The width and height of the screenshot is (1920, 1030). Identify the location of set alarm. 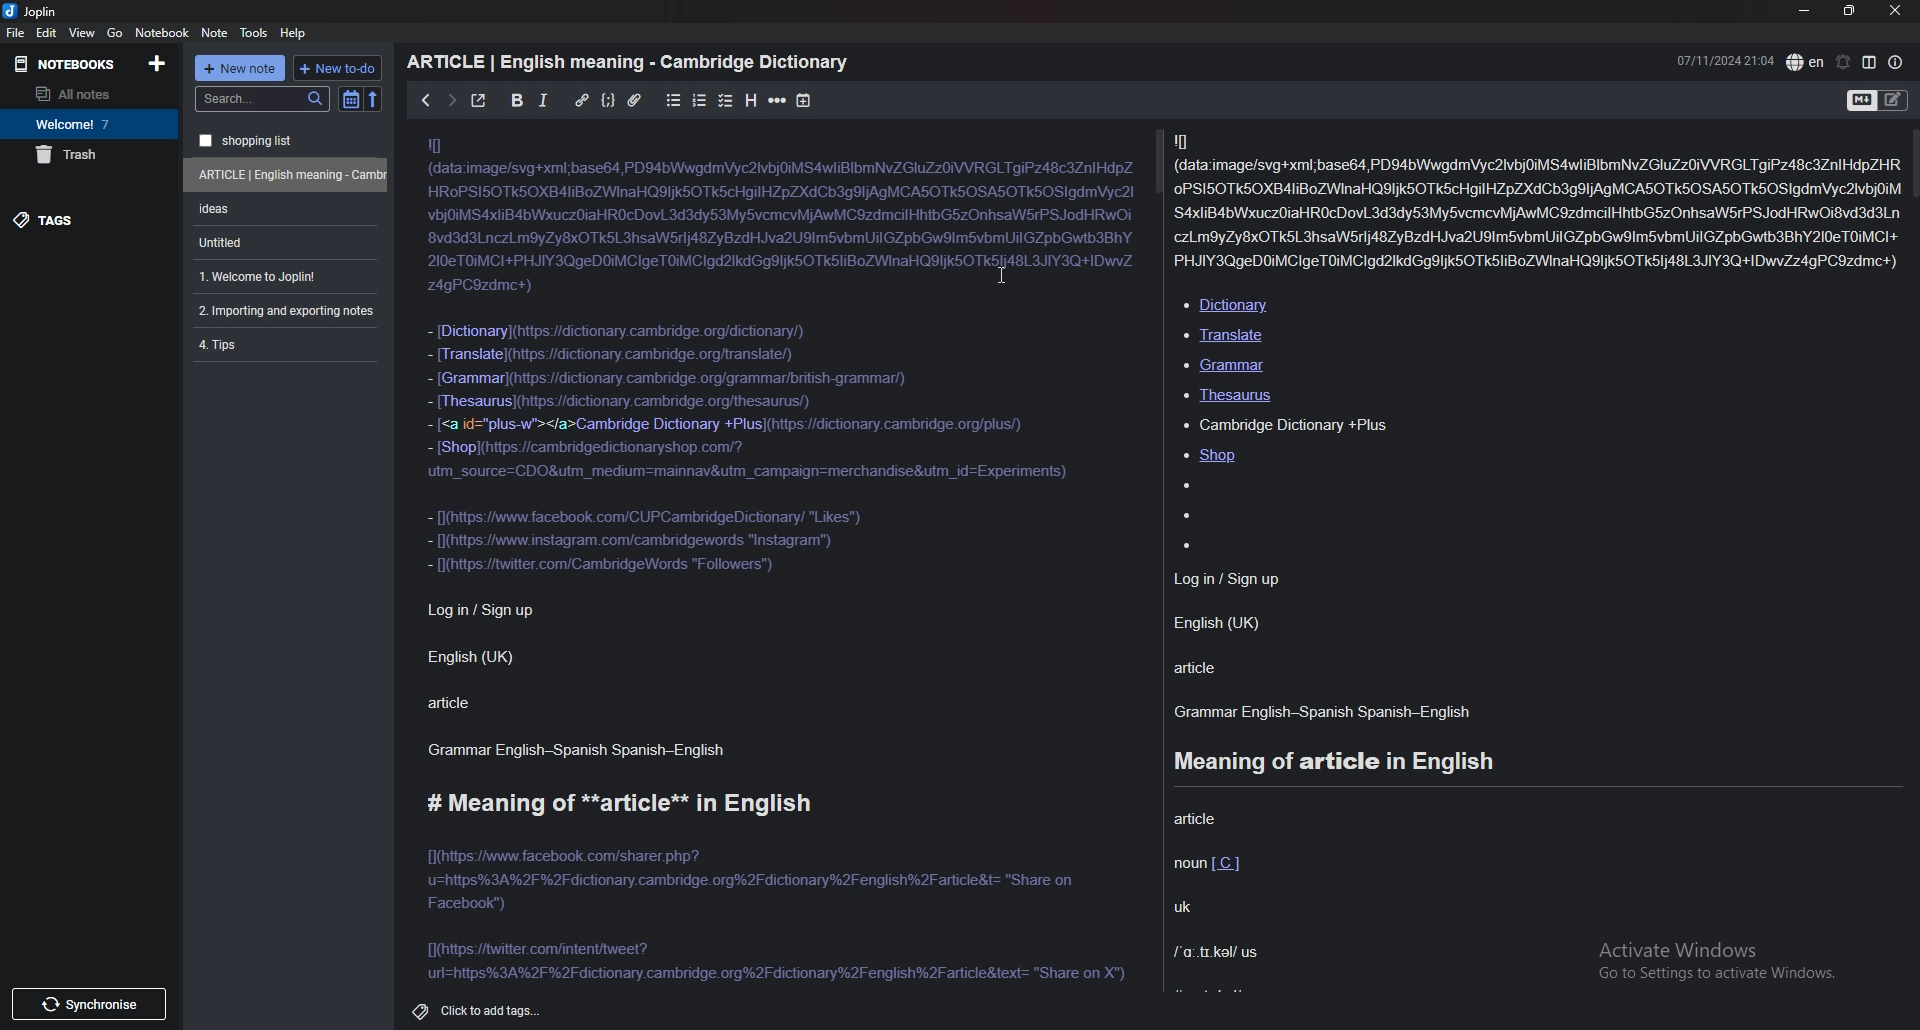
(1843, 62).